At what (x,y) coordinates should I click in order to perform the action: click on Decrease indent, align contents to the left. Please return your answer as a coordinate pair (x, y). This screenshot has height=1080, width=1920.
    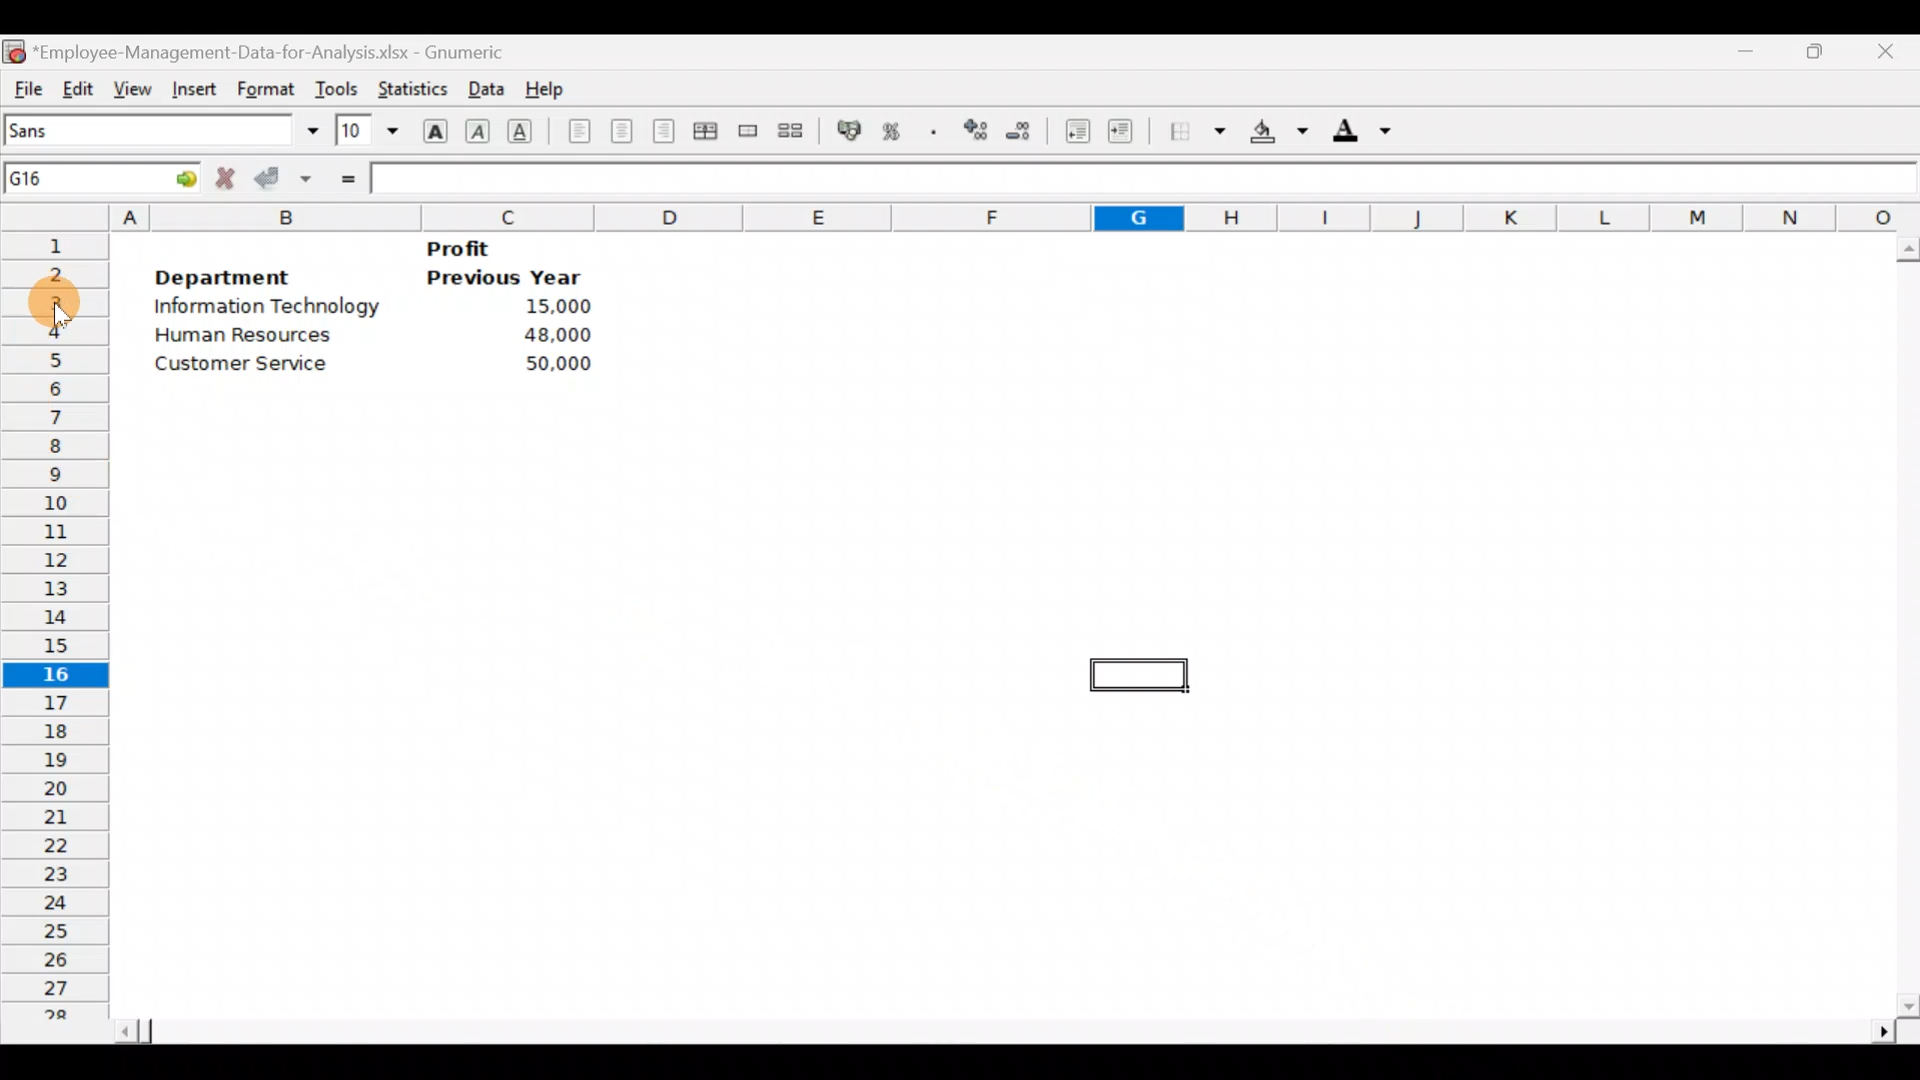
    Looking at the image, I should click on (1080, 133).